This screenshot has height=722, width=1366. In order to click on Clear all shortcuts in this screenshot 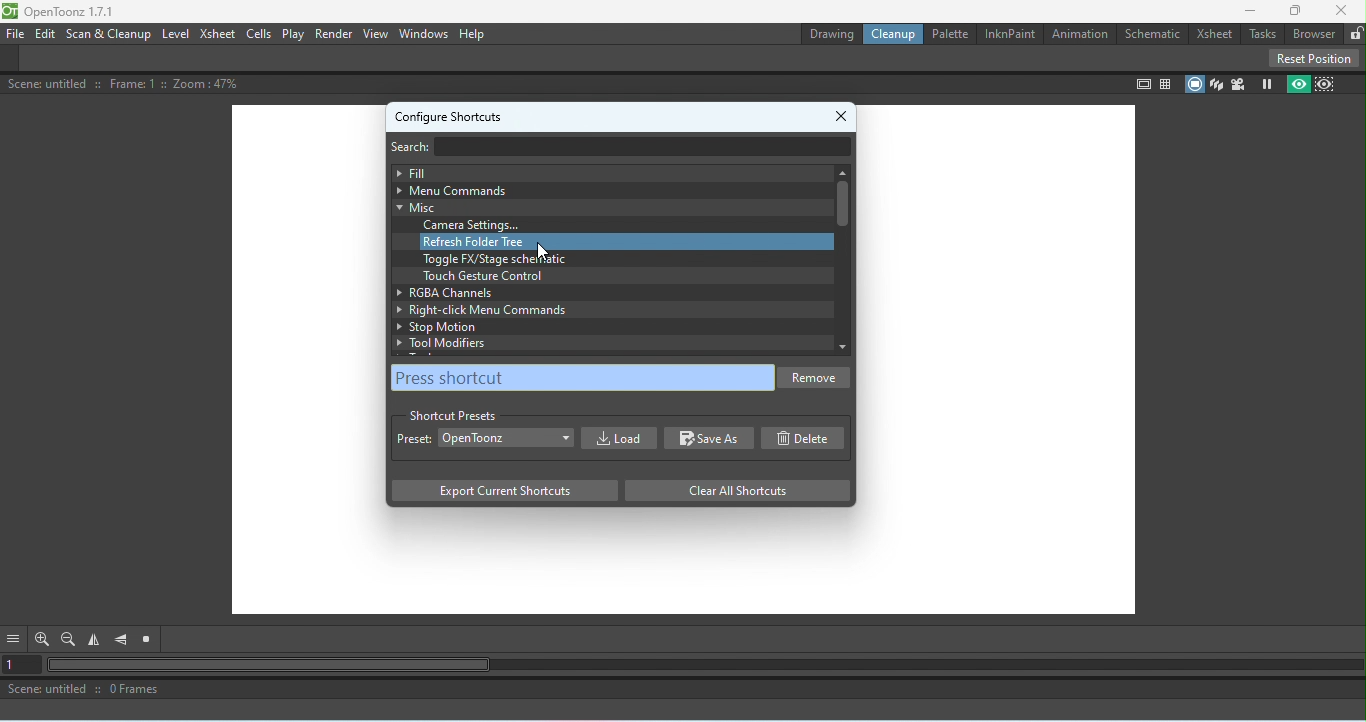, I will do `click(731, 490)`.